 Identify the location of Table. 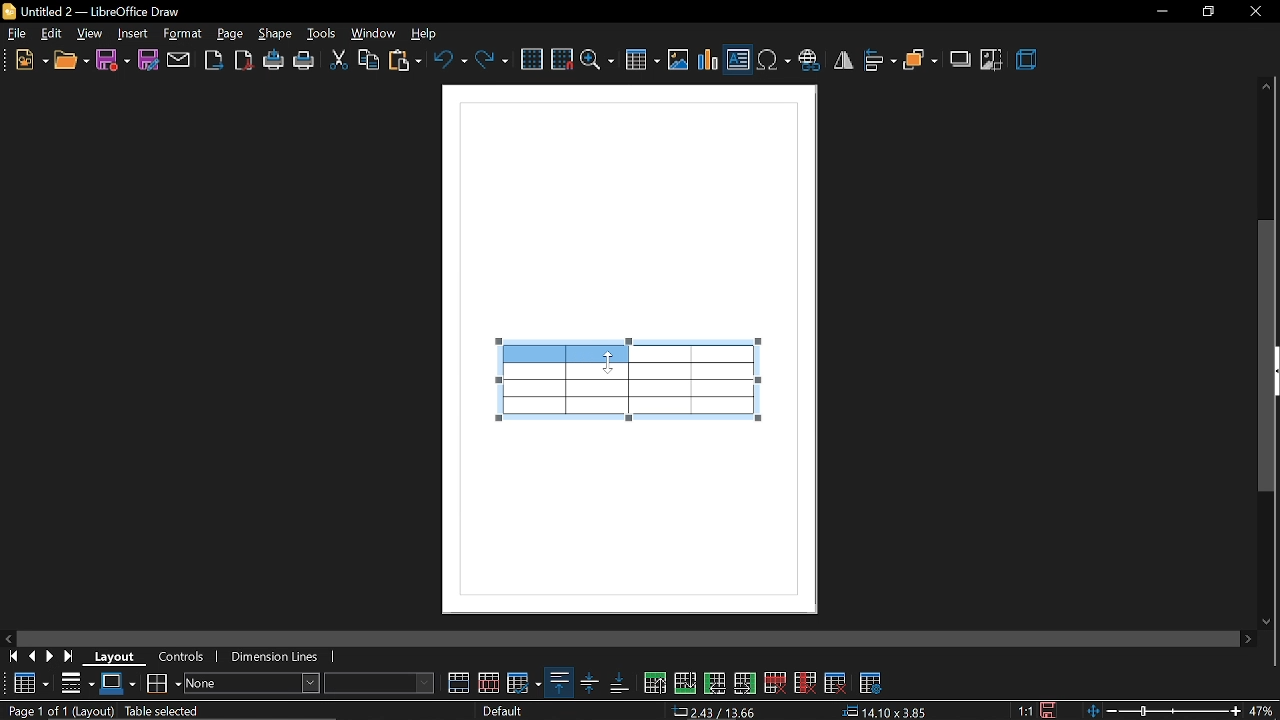
(29, 682).